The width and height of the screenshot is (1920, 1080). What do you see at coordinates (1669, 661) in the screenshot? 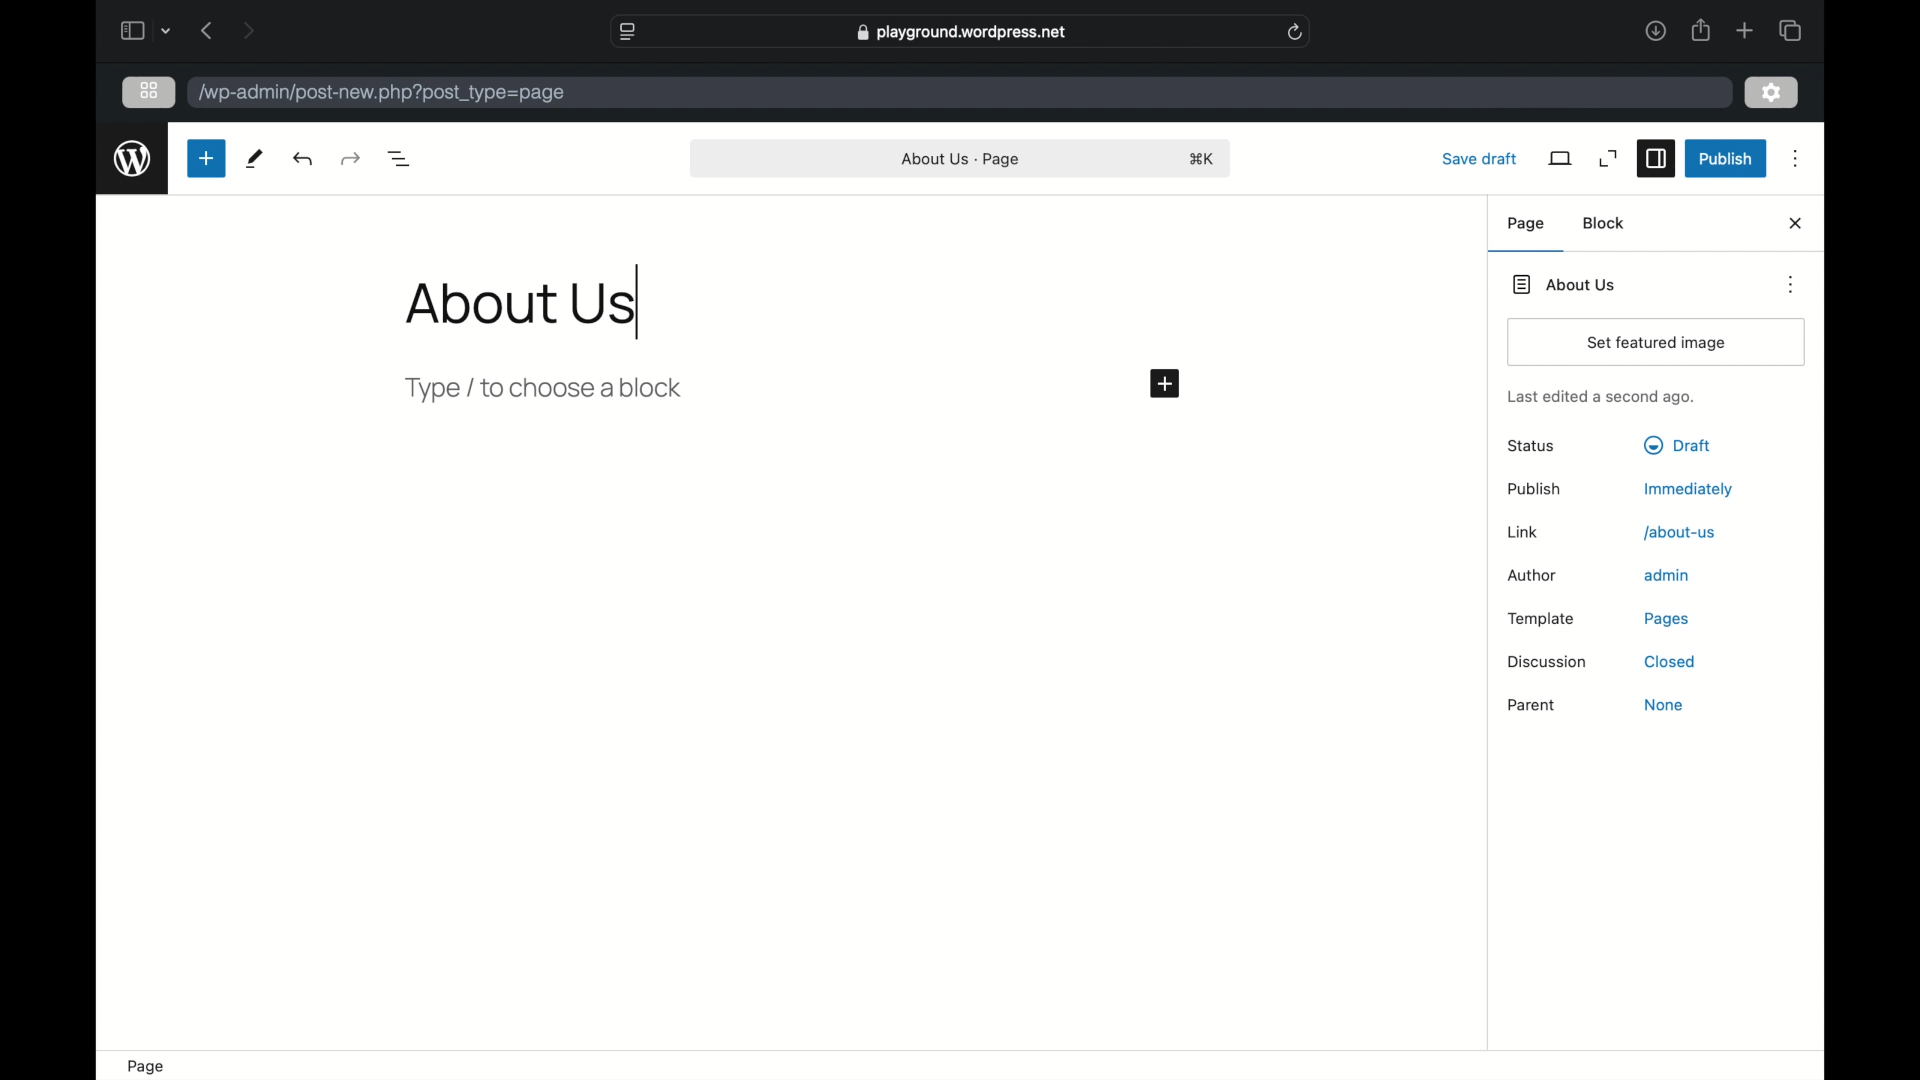
I see `closed` at bounding box center [1669, 661].